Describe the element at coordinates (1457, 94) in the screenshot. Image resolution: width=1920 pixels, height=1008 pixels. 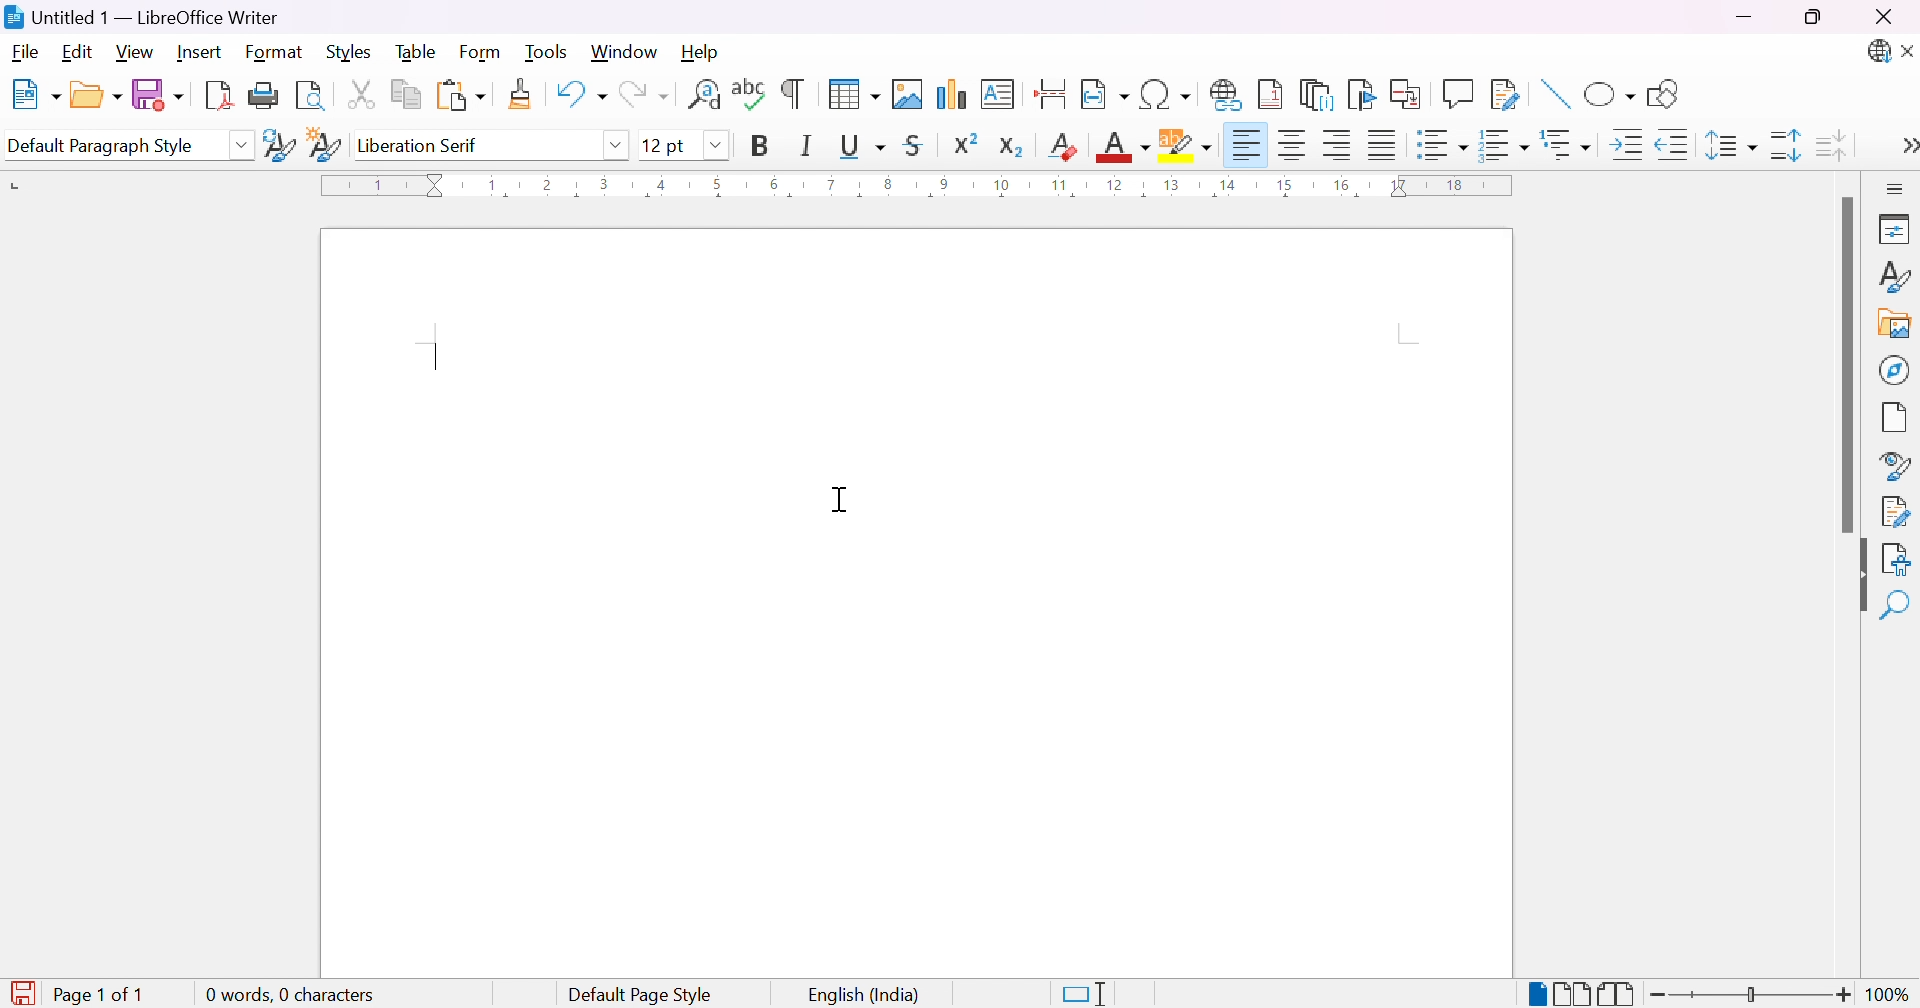
I see `Insert functions` at that location.